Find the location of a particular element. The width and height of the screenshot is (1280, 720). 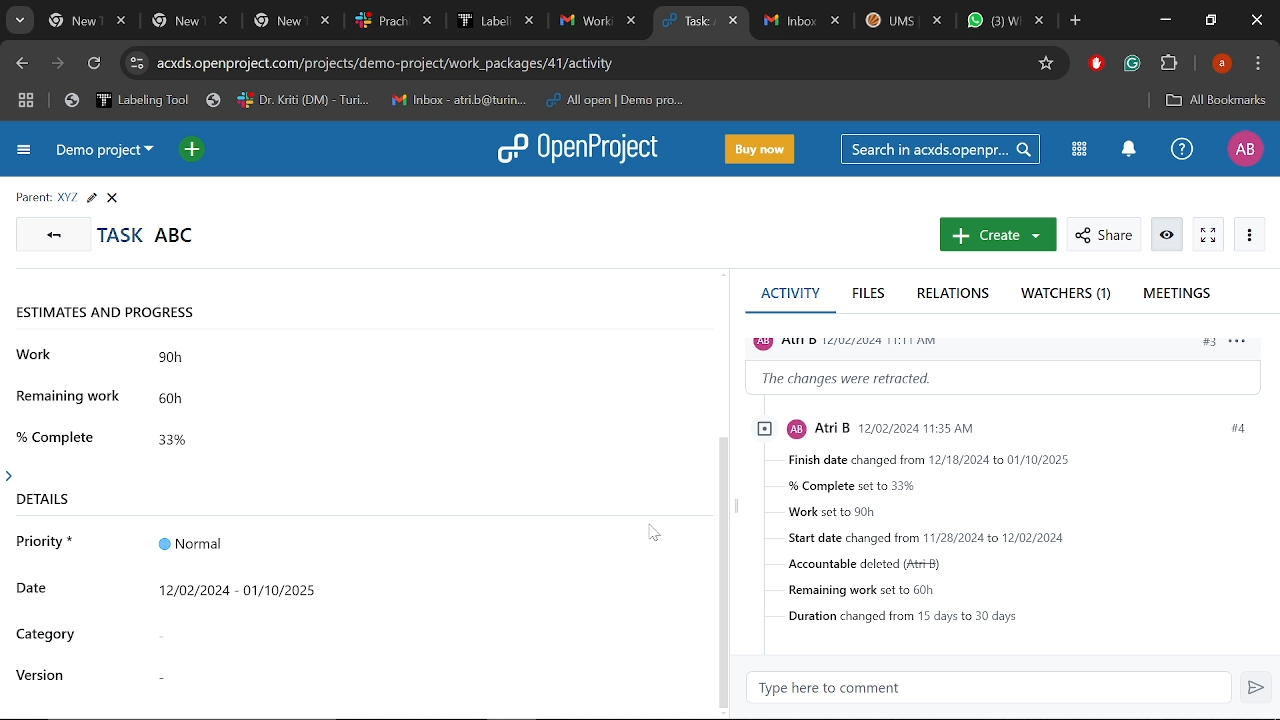

Close is located at coordinates (112, 198).